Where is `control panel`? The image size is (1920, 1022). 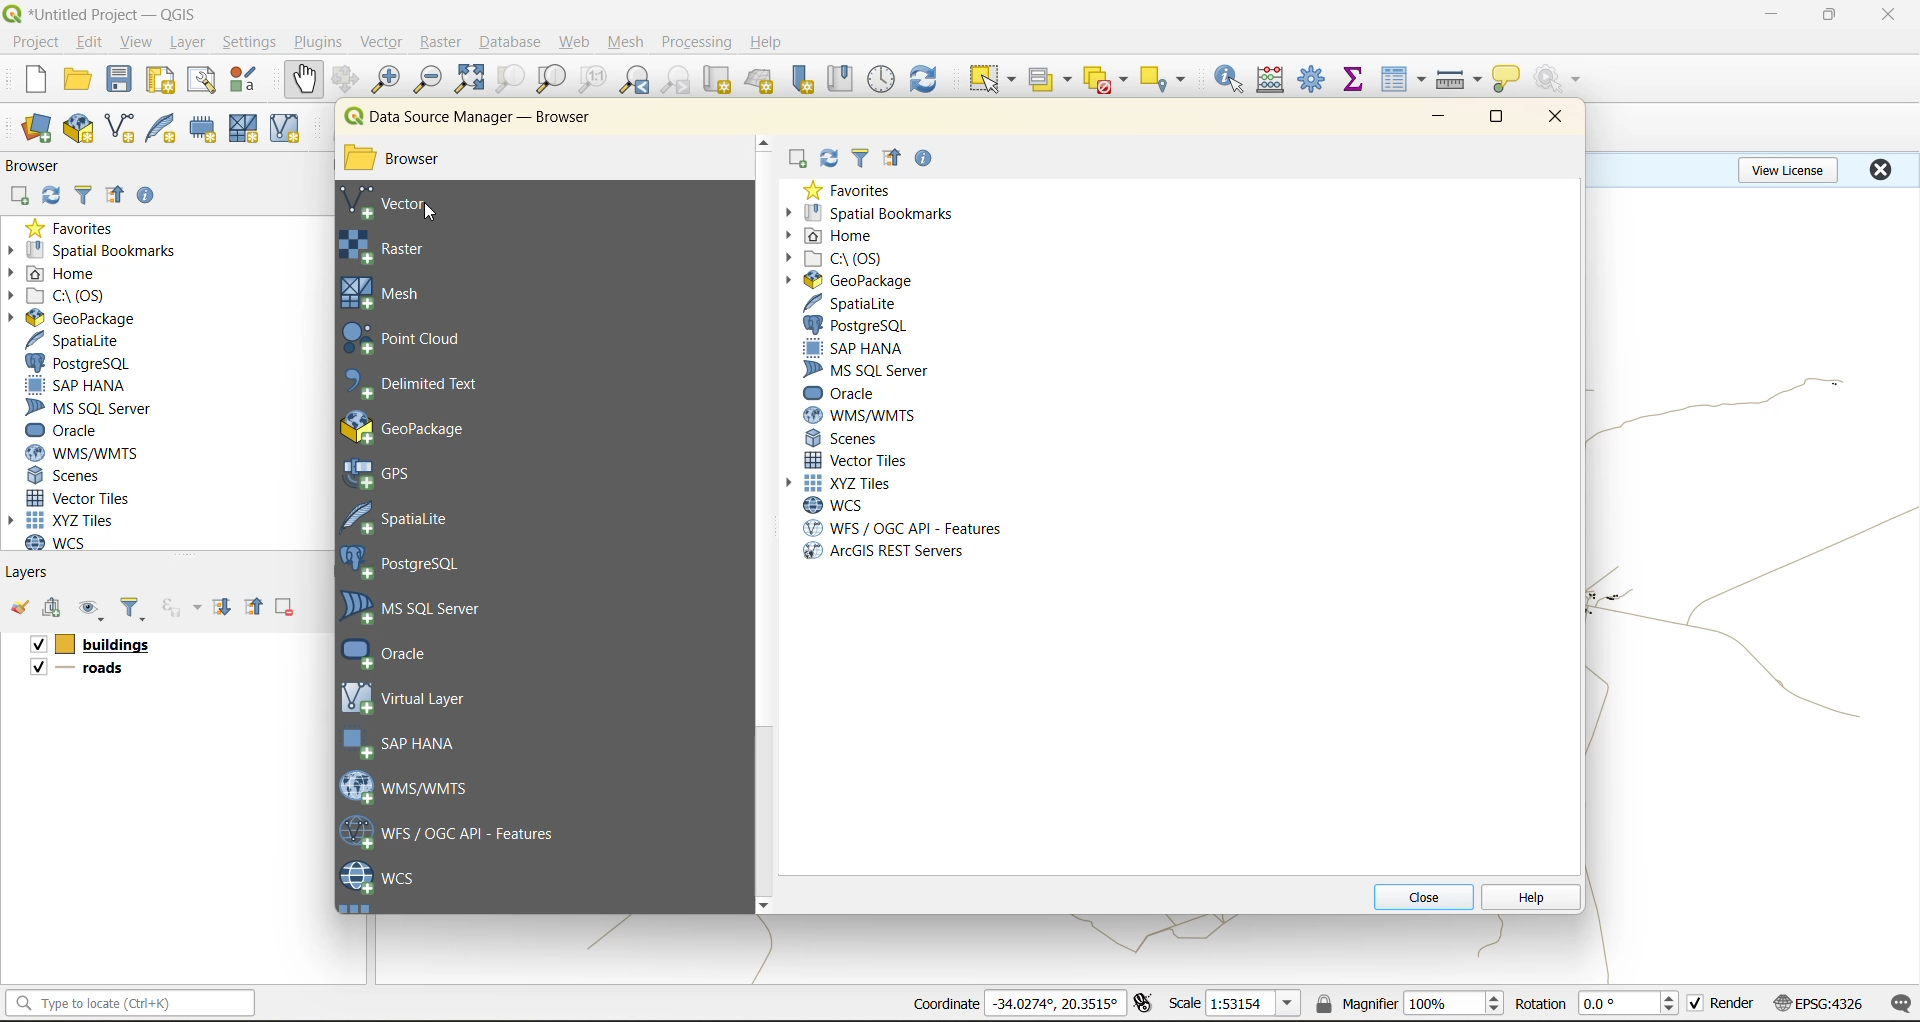
control panel is located at coordinates (882, 80).